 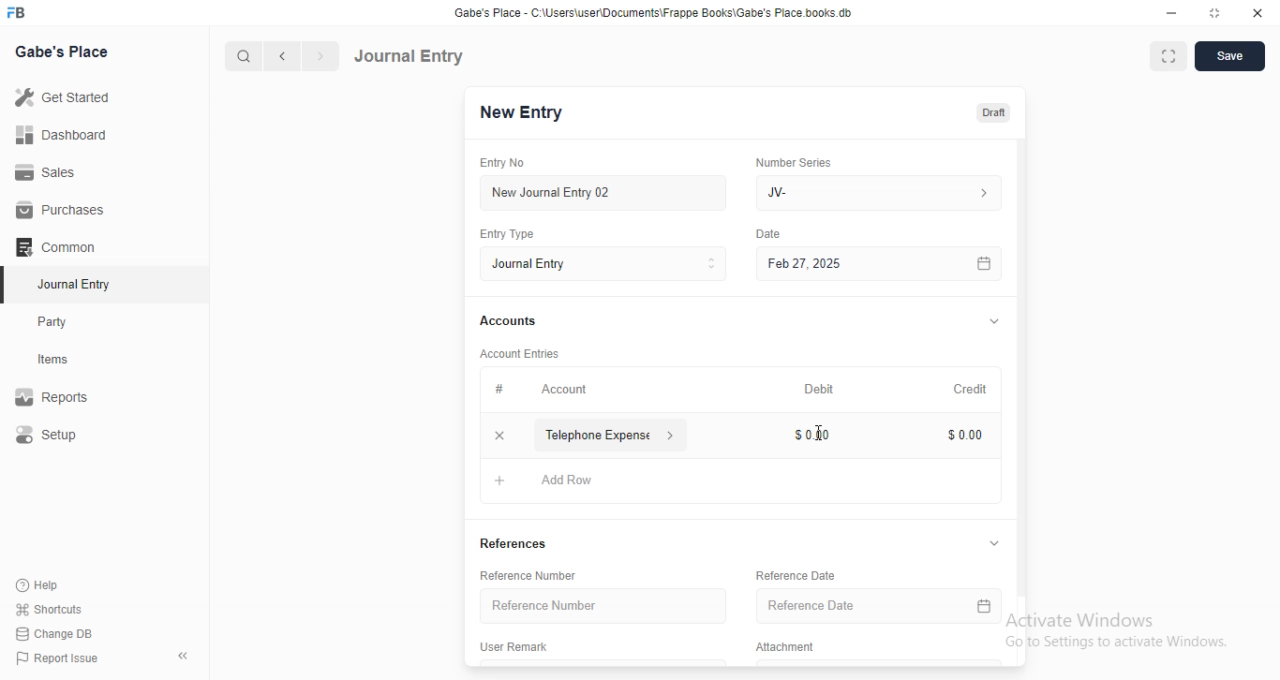 What do you see at coordinates (1235, 56) in the screenshot?
I see `Save` at bounding box center [1235, 56].